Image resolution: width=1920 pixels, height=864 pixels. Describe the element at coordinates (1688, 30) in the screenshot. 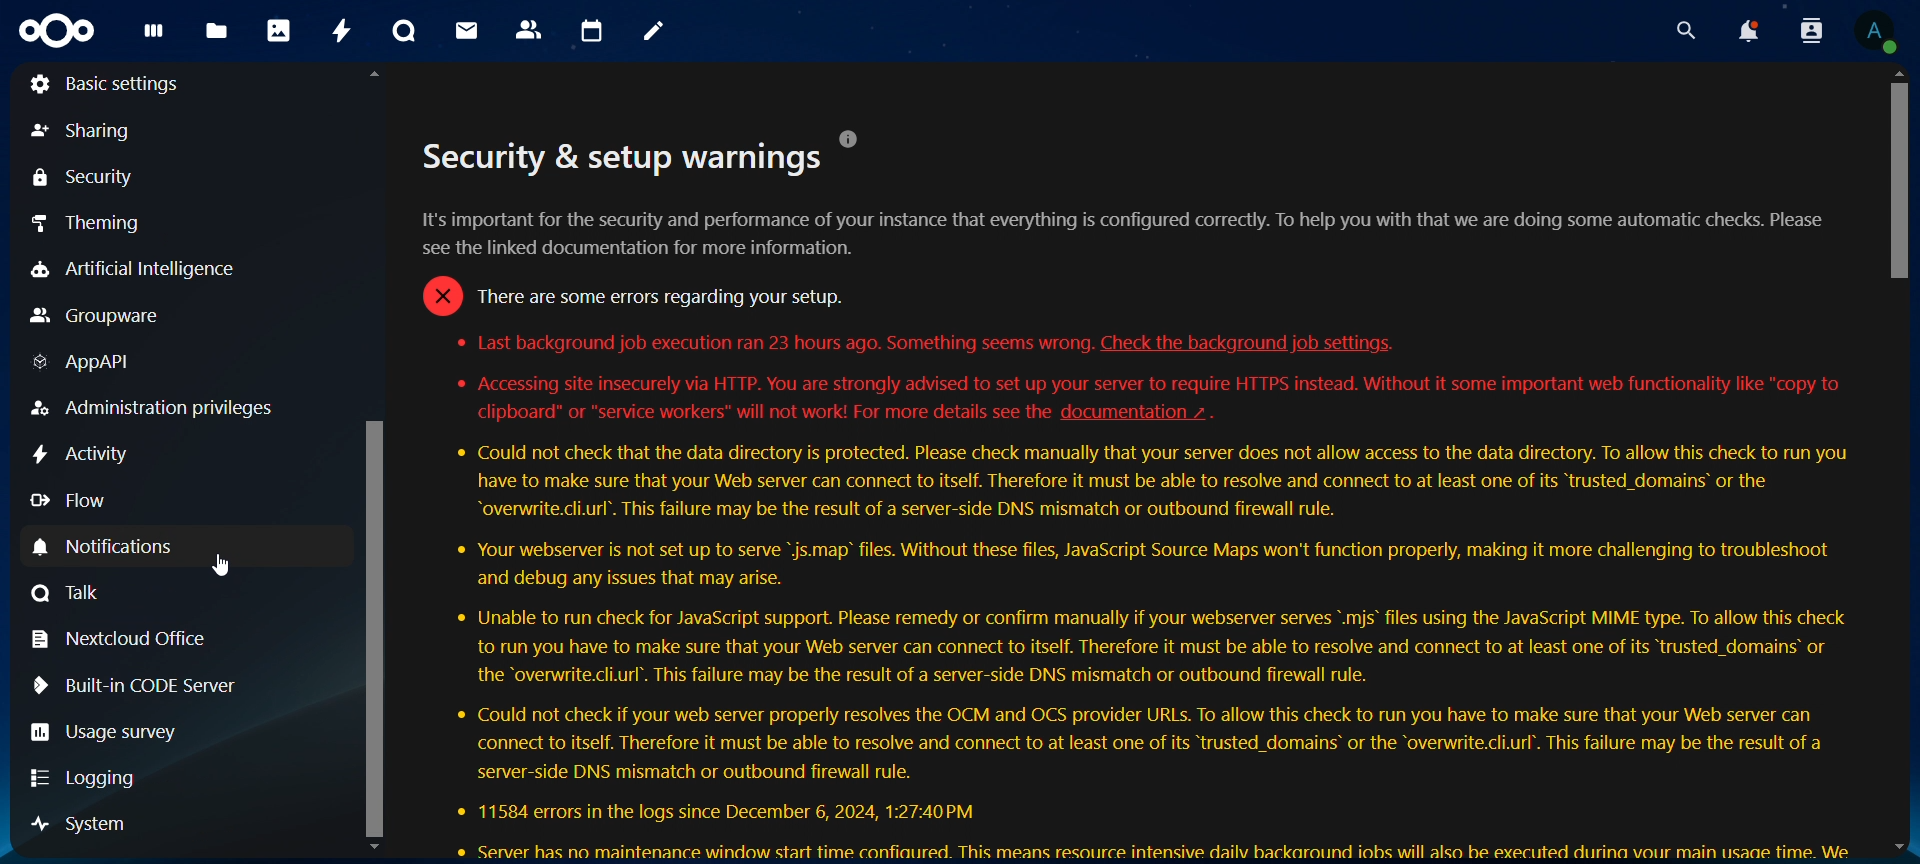

I see `search` at that location.